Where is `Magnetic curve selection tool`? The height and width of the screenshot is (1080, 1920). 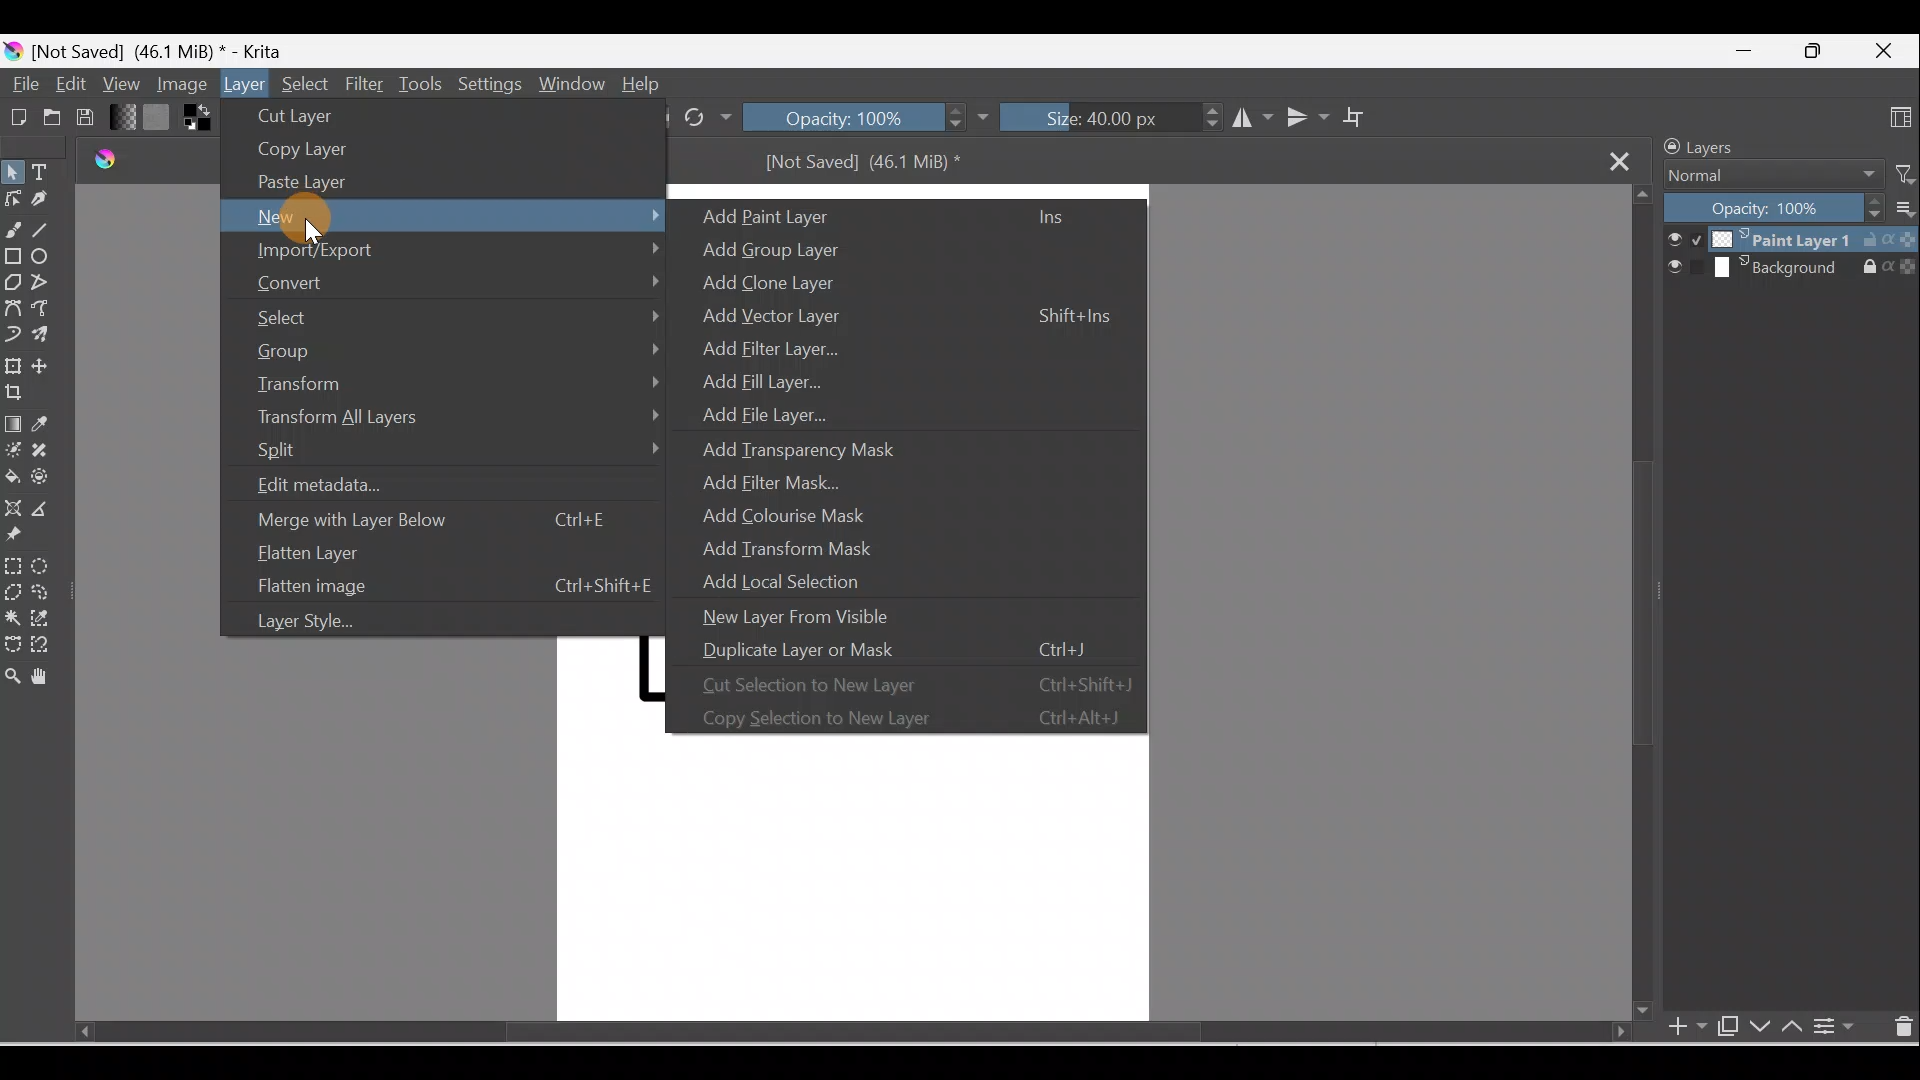 Magnetic curve selection tool is located at coordinates (41, 645).